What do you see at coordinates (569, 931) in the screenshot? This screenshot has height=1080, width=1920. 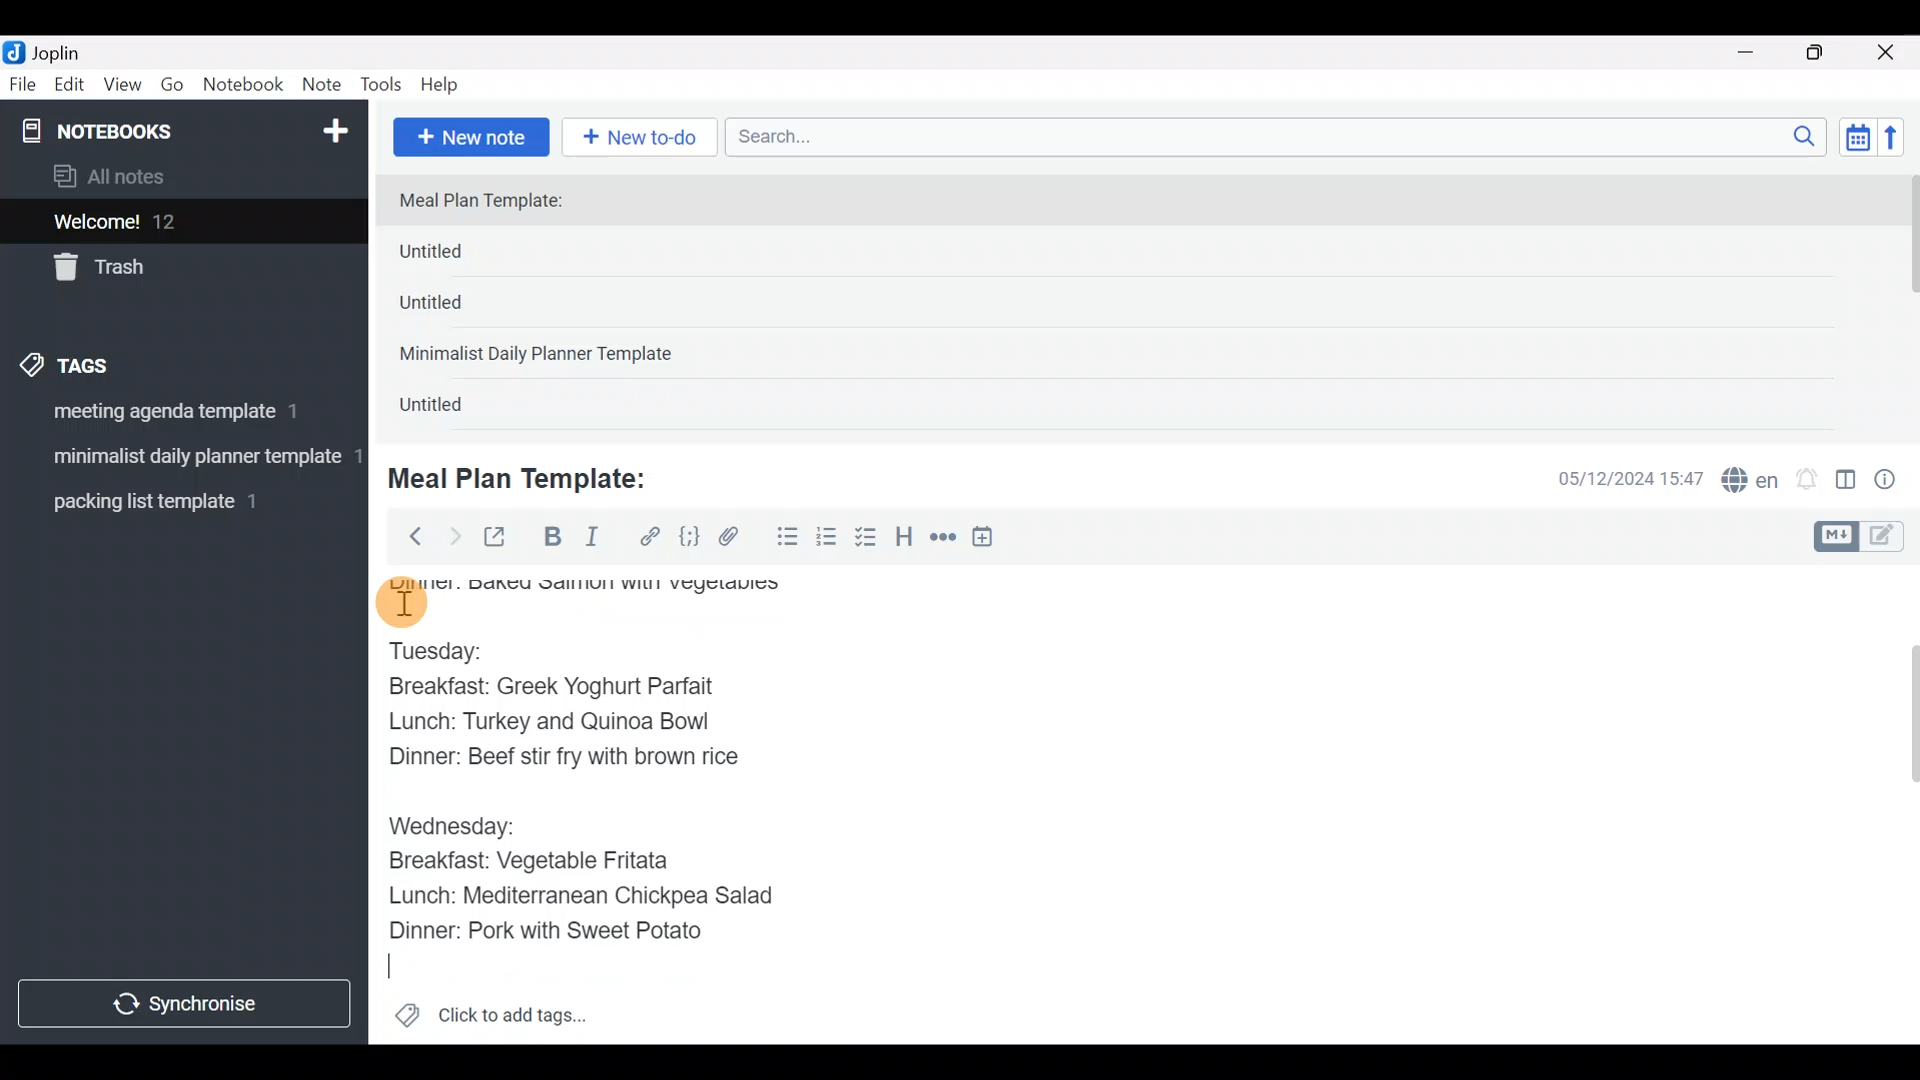 I see `Dinner: Pork with Sweet Potato` at bounding box center [569, 931].